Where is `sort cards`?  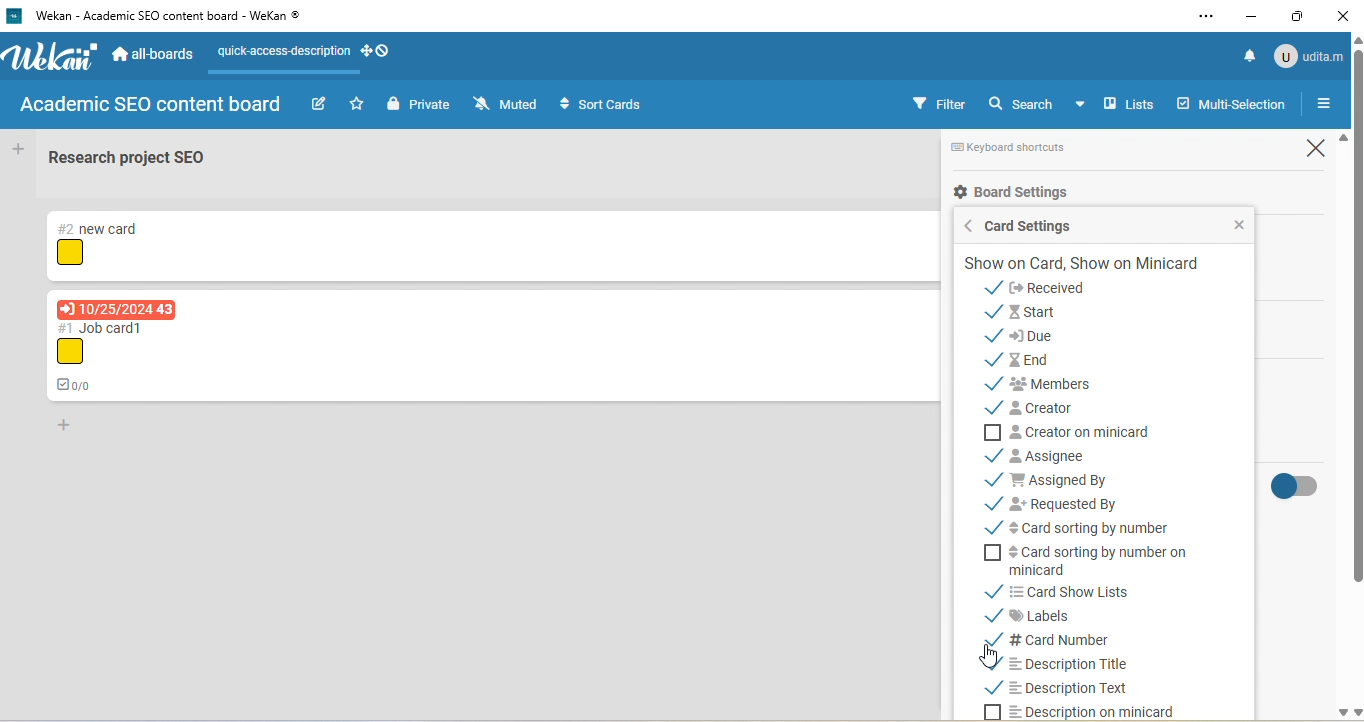 sort cards is located at coordinates (601, 104).